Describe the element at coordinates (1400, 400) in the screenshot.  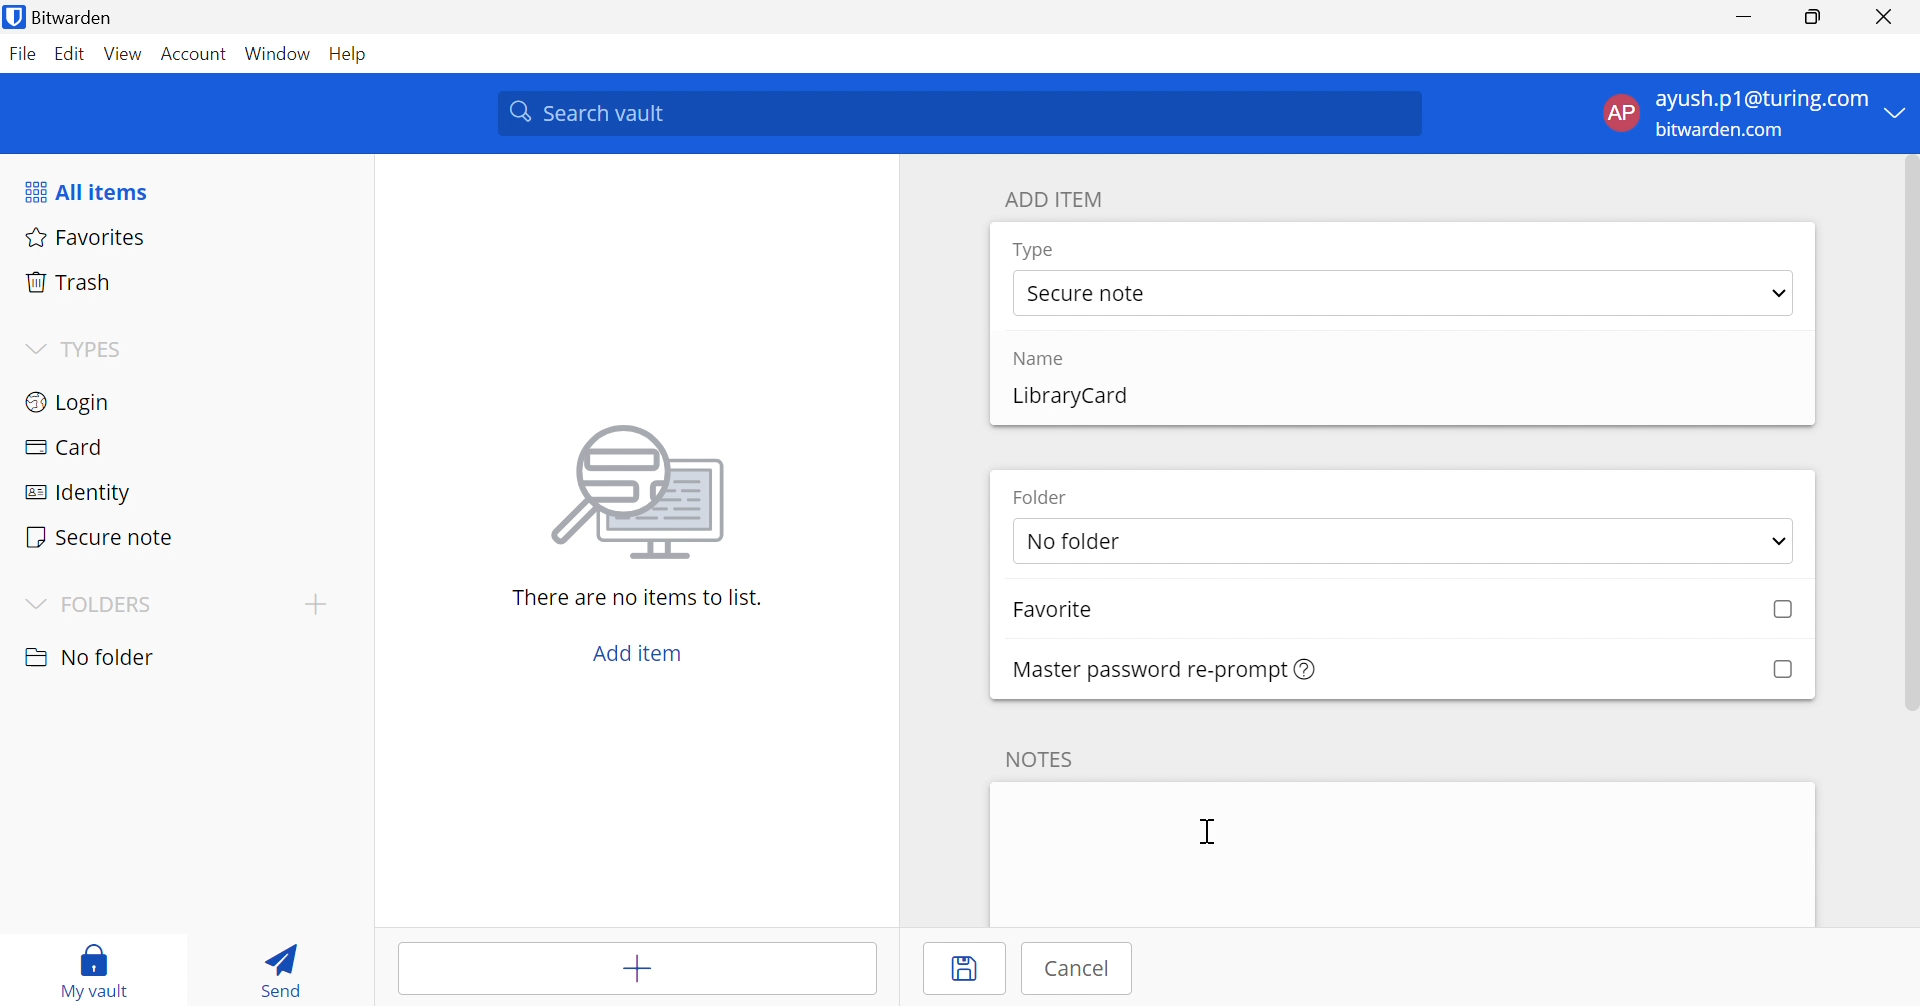
I see `add name` at that location.